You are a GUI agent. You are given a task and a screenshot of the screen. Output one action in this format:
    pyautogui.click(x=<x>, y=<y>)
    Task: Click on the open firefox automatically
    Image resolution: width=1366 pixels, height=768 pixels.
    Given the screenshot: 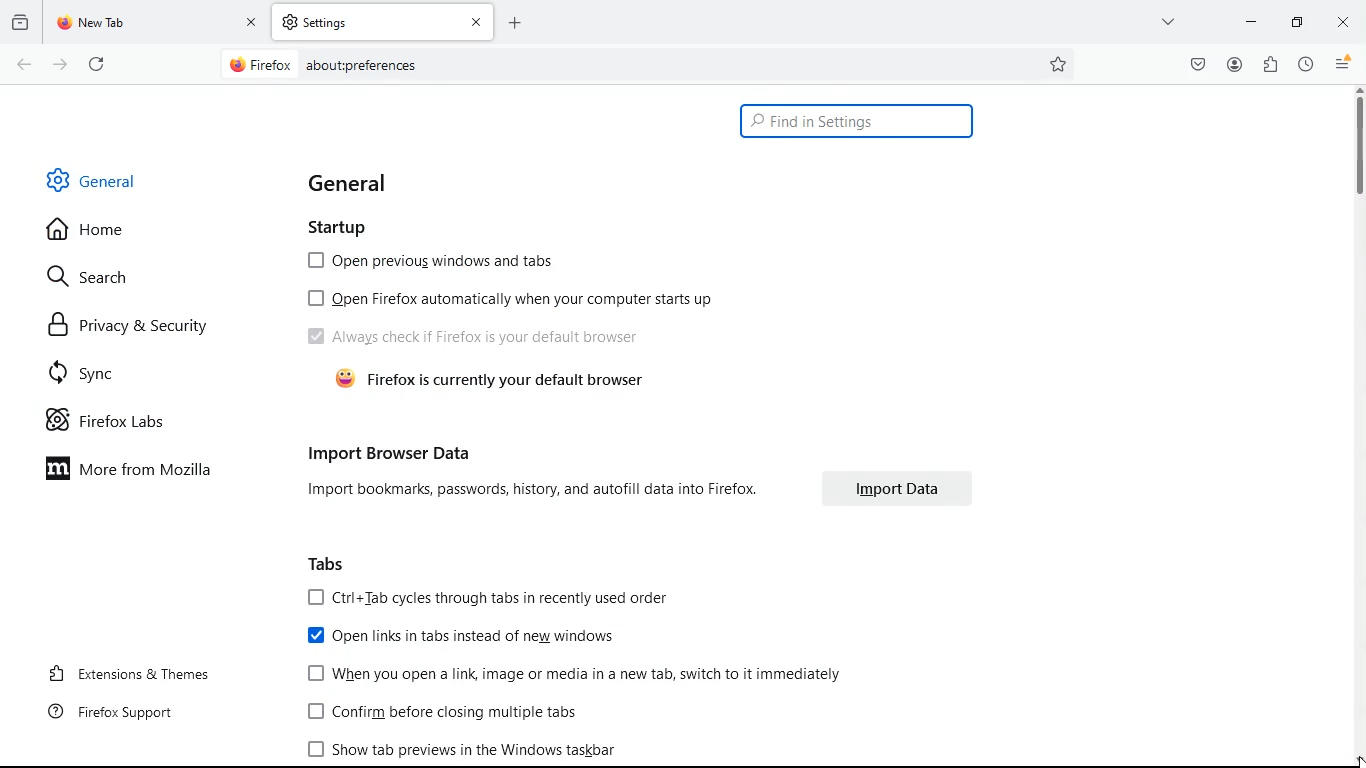 What is the action you would take?
    pyautogui.click(x=516, y=301)
    